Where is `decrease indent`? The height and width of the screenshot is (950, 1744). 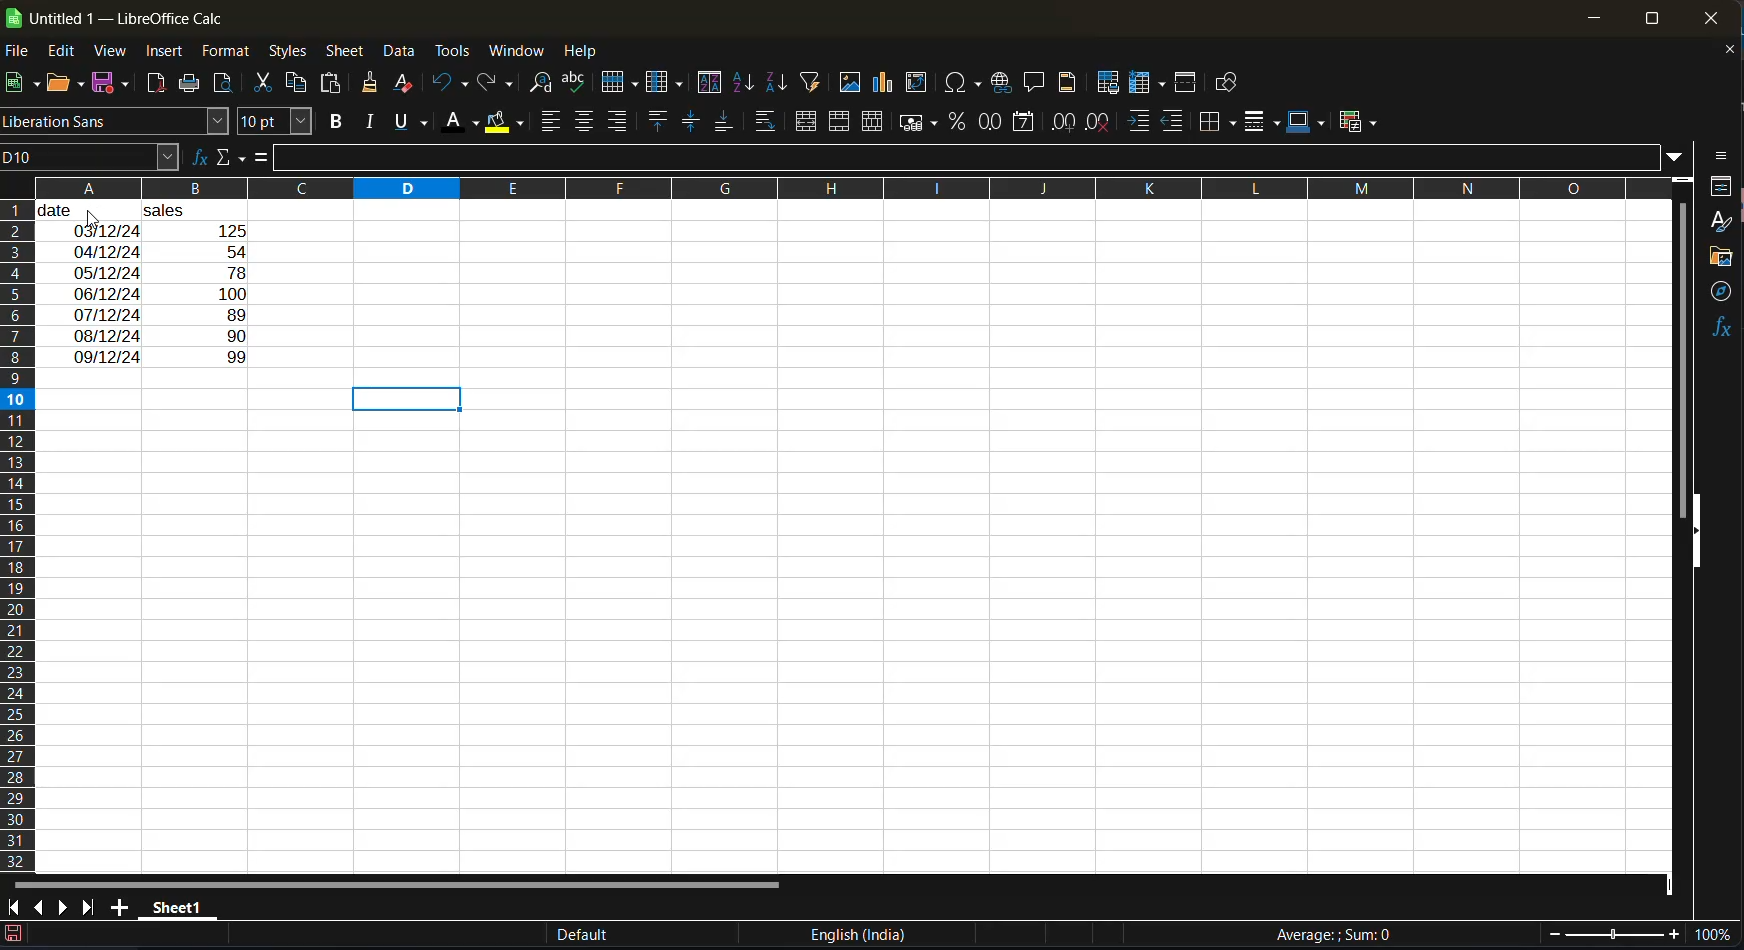 decrease indent is located at coordinates (1172, 119).